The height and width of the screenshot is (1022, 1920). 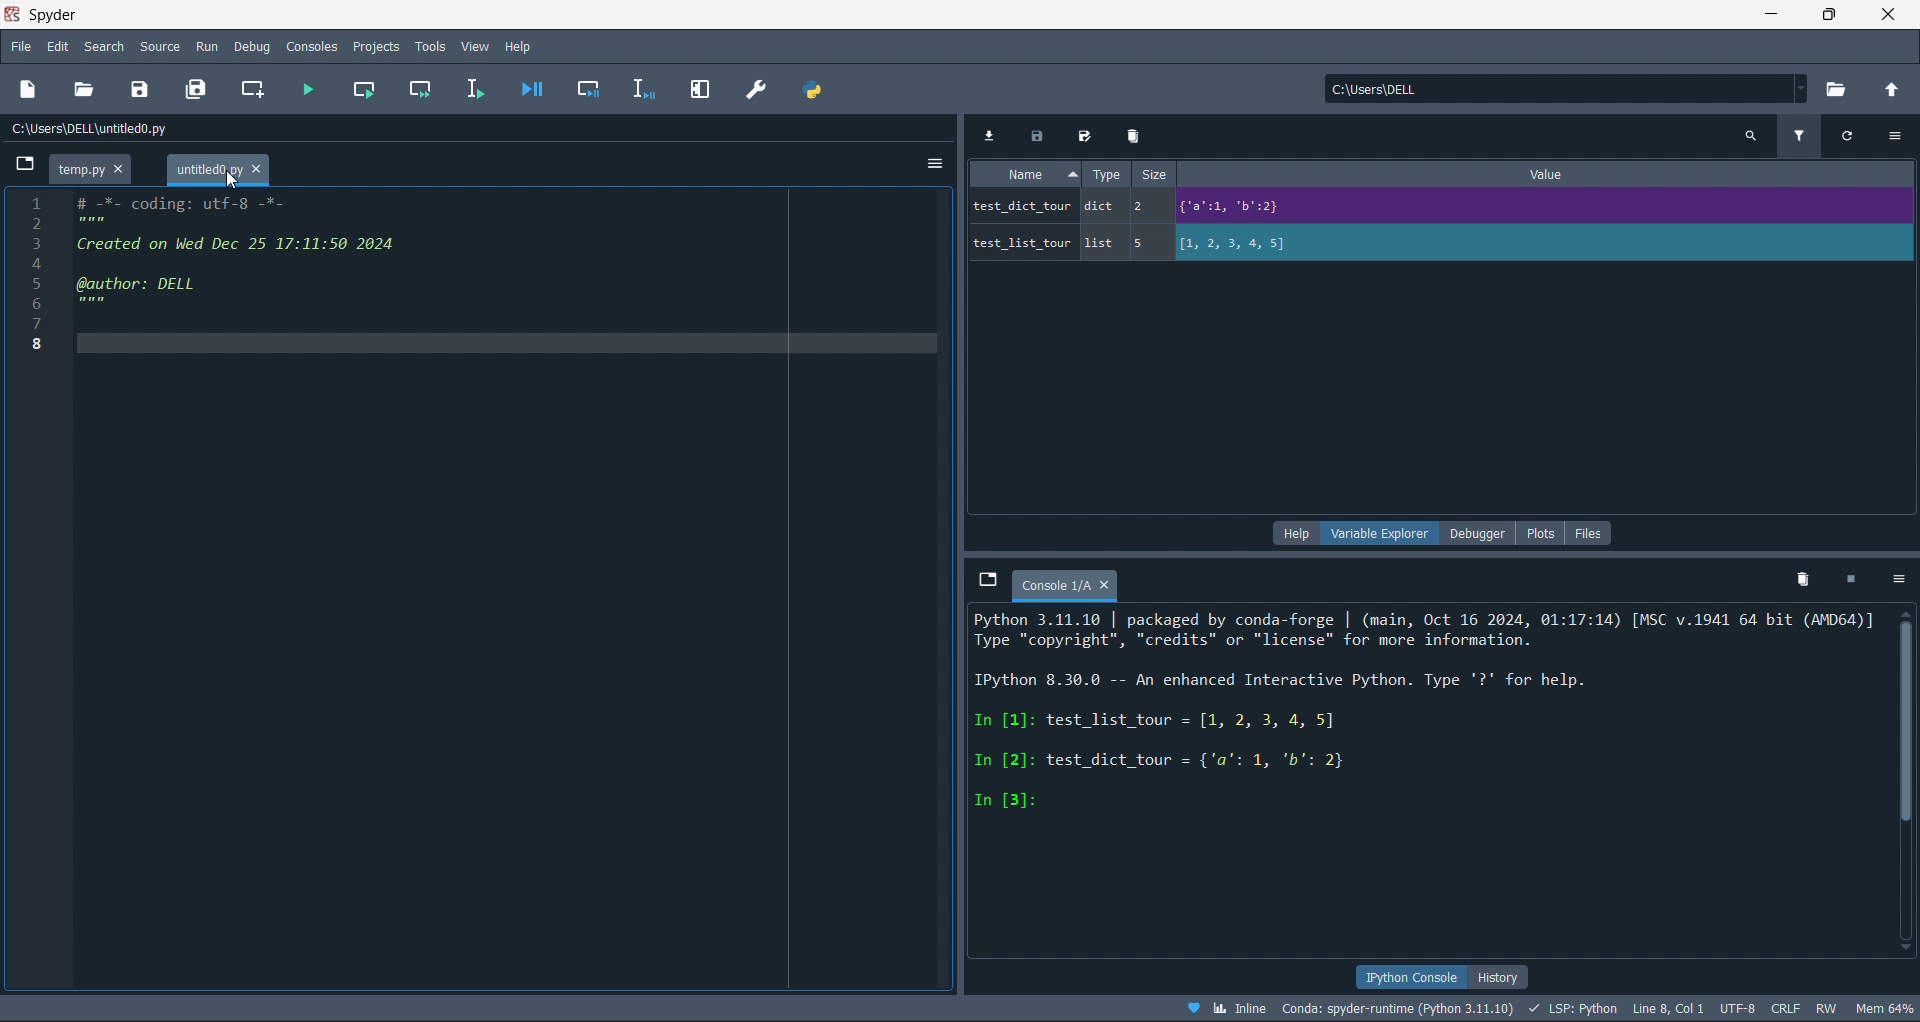 What do you see at coordinates (1084, 134) in the screenshot?
I see `save data as` at bounding box center [1084, 134].